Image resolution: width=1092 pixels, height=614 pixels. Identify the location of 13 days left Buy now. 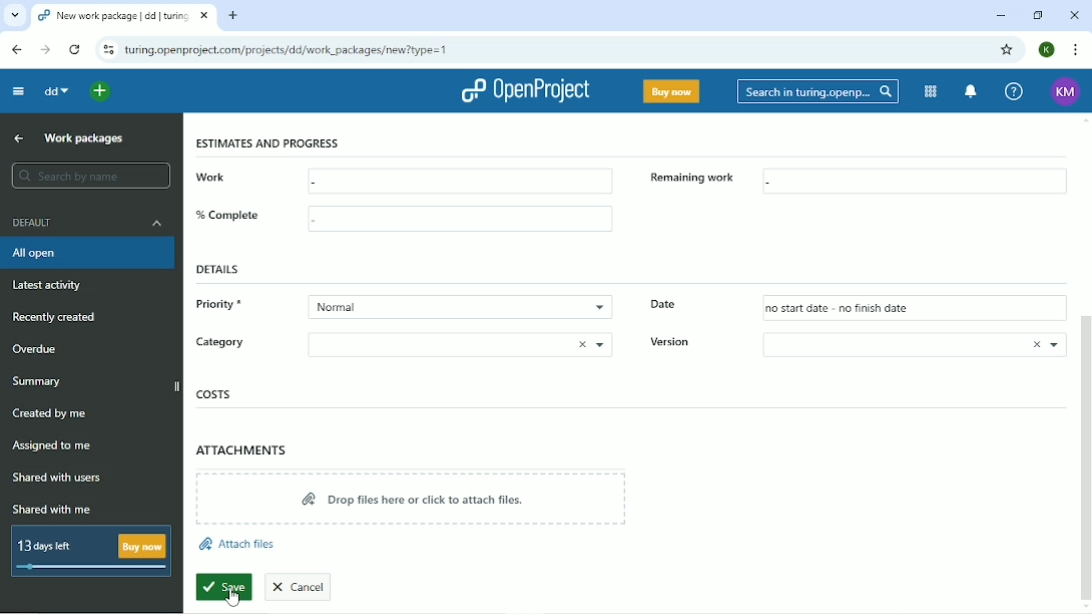
(89, 551).